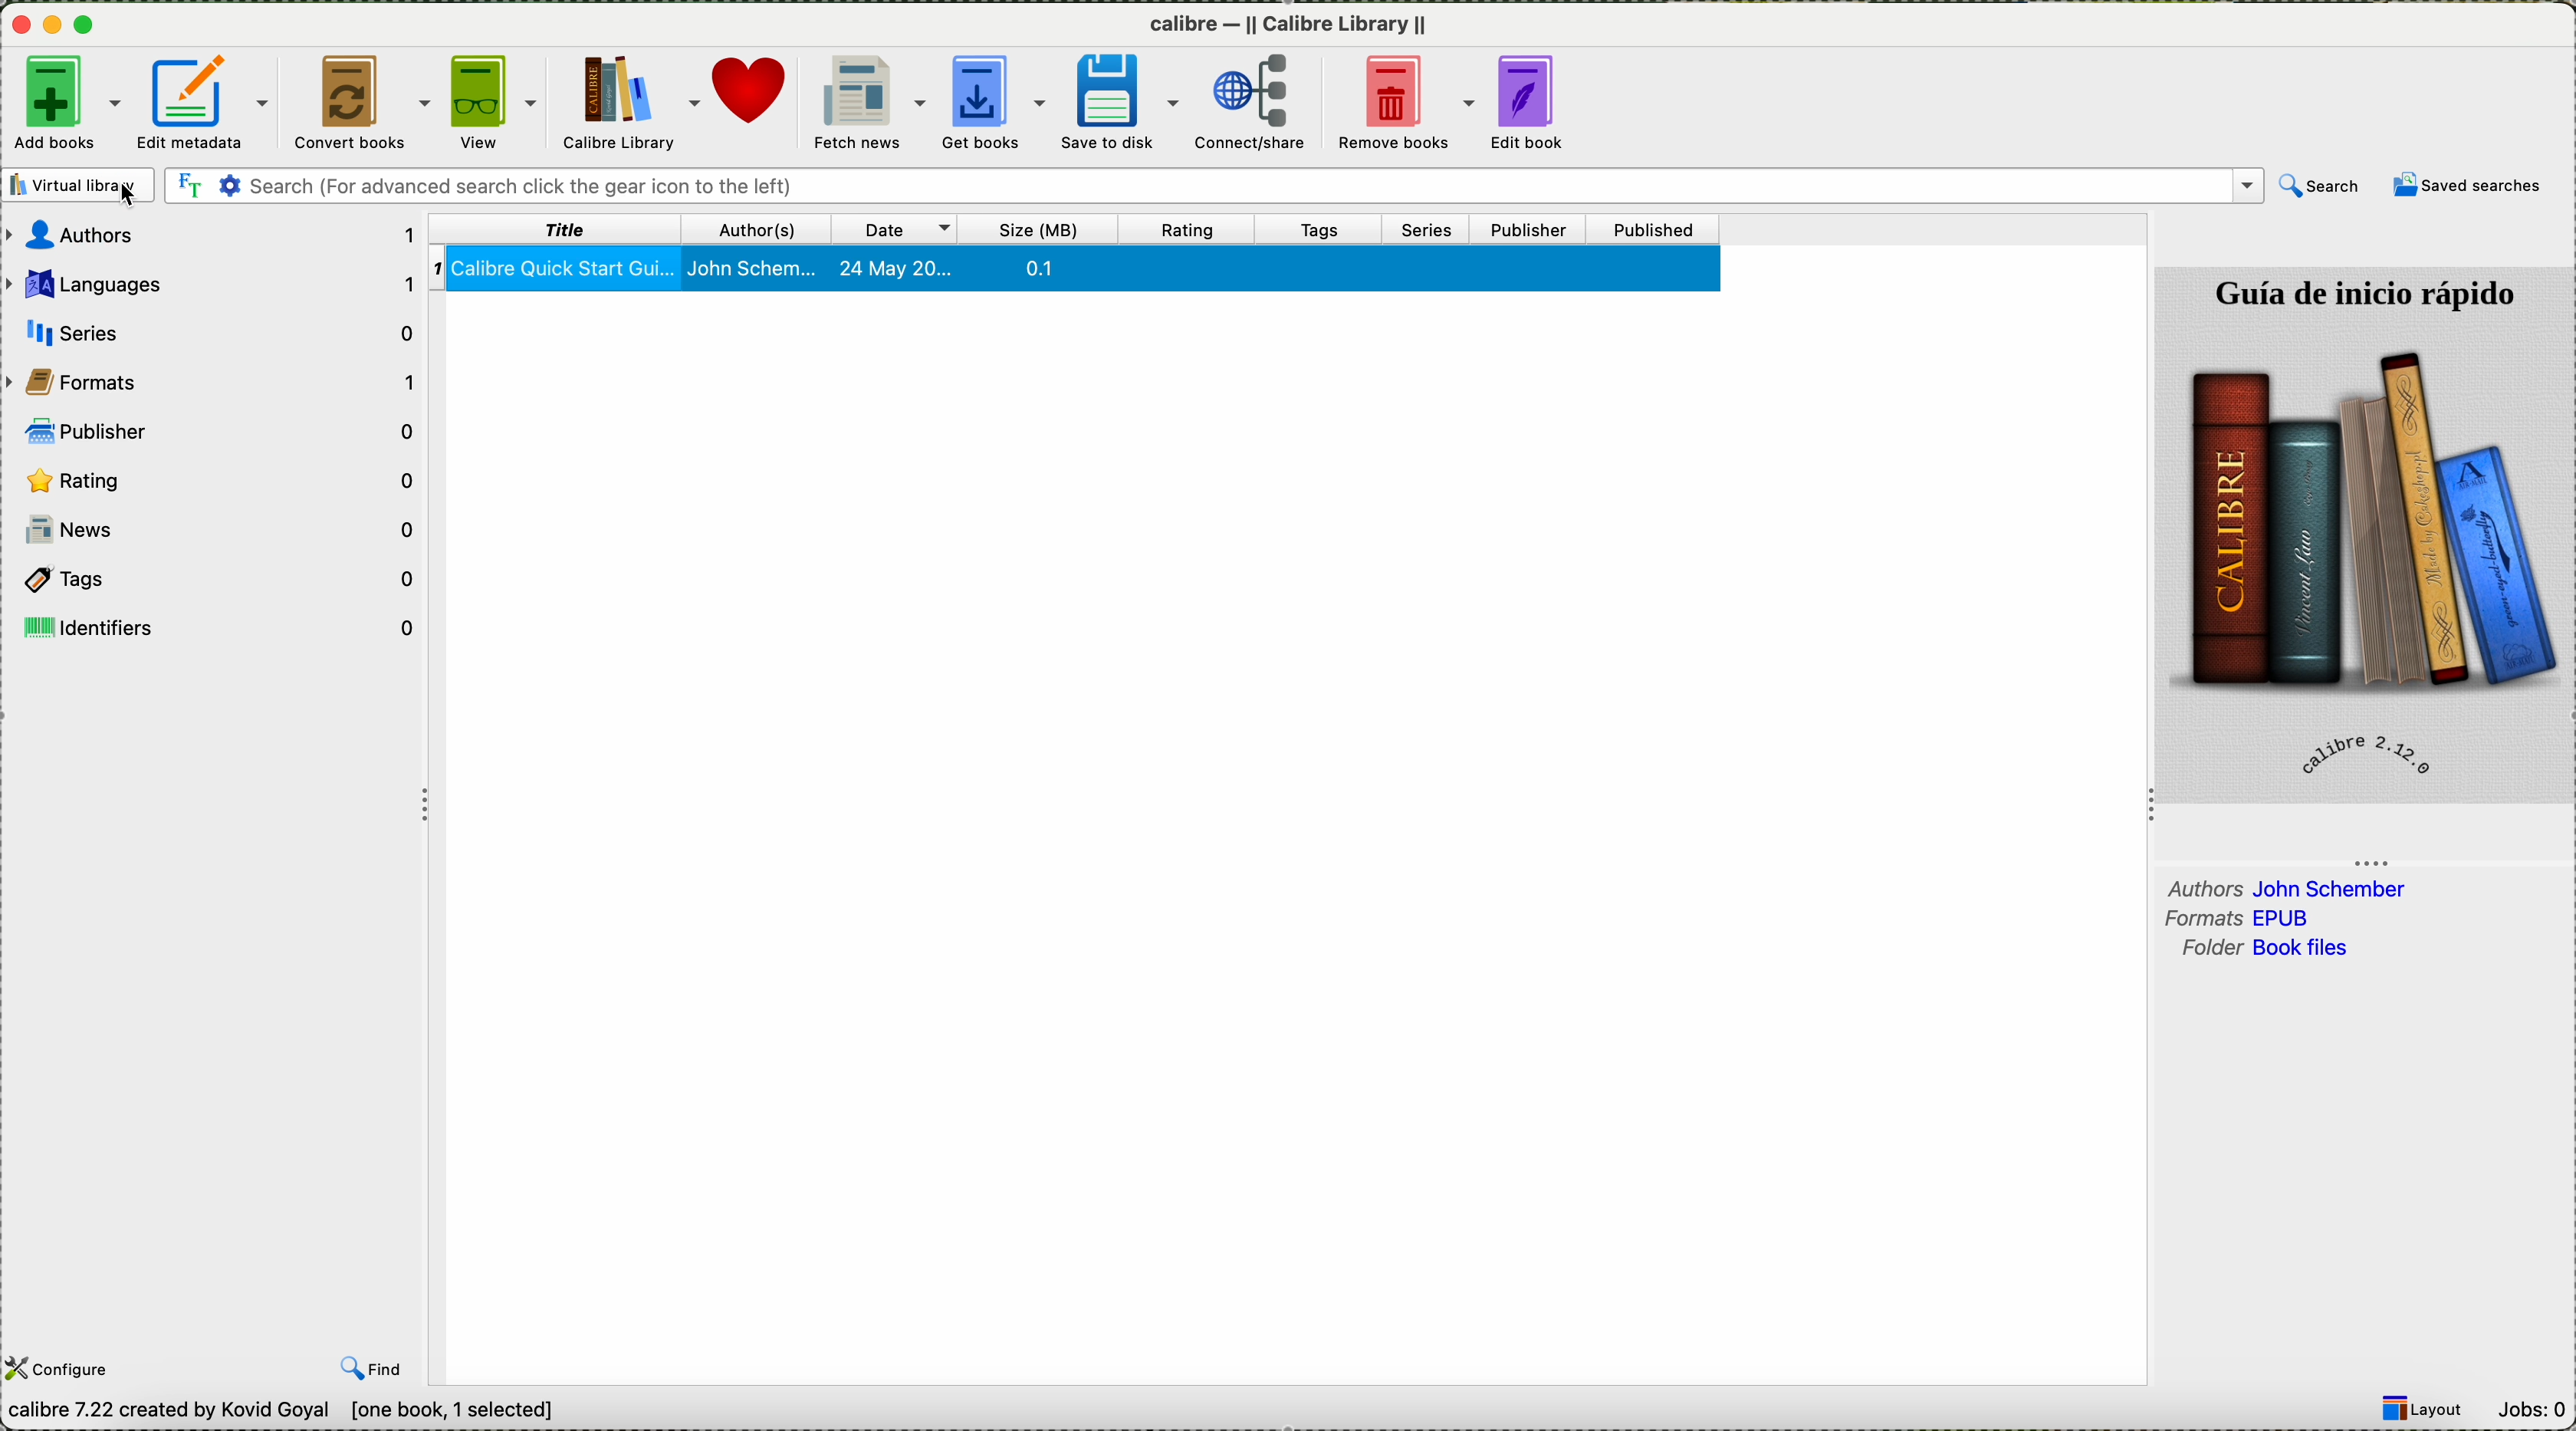  Describe the element at coordinates (220, 534) in the screenshot. I see `news` at that location.